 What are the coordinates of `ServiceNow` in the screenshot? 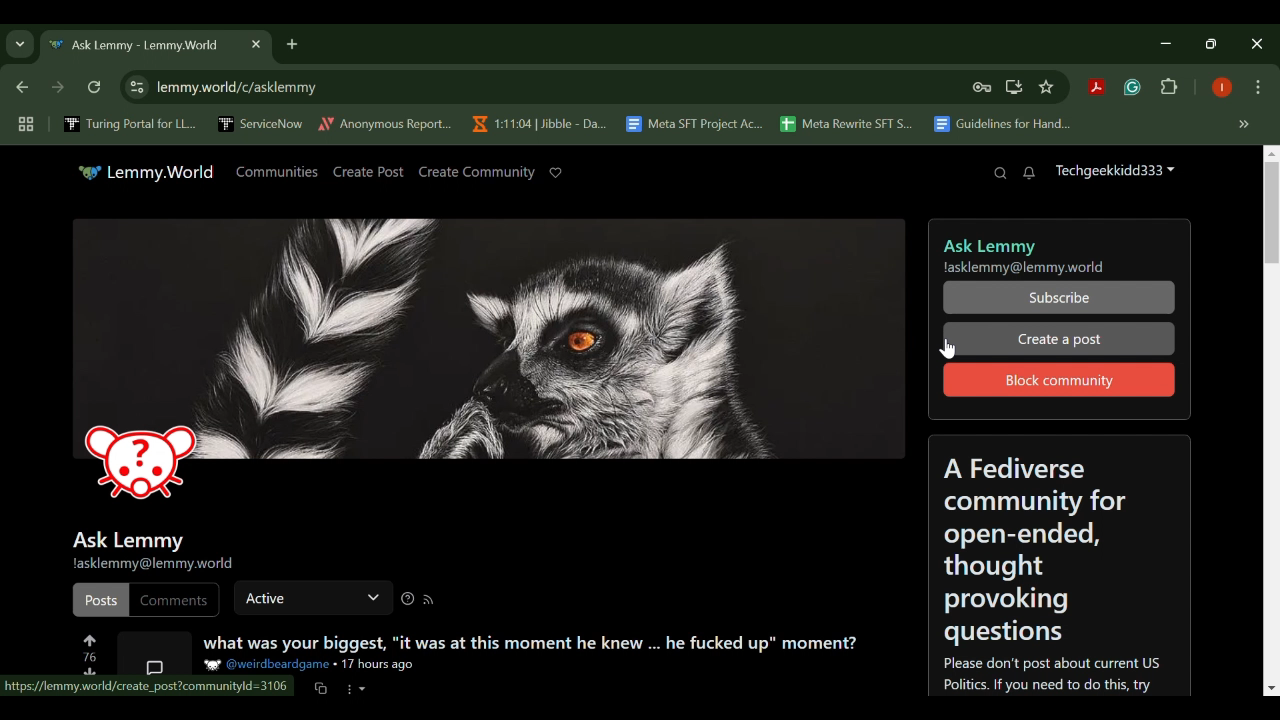 It's located at (261, 123).